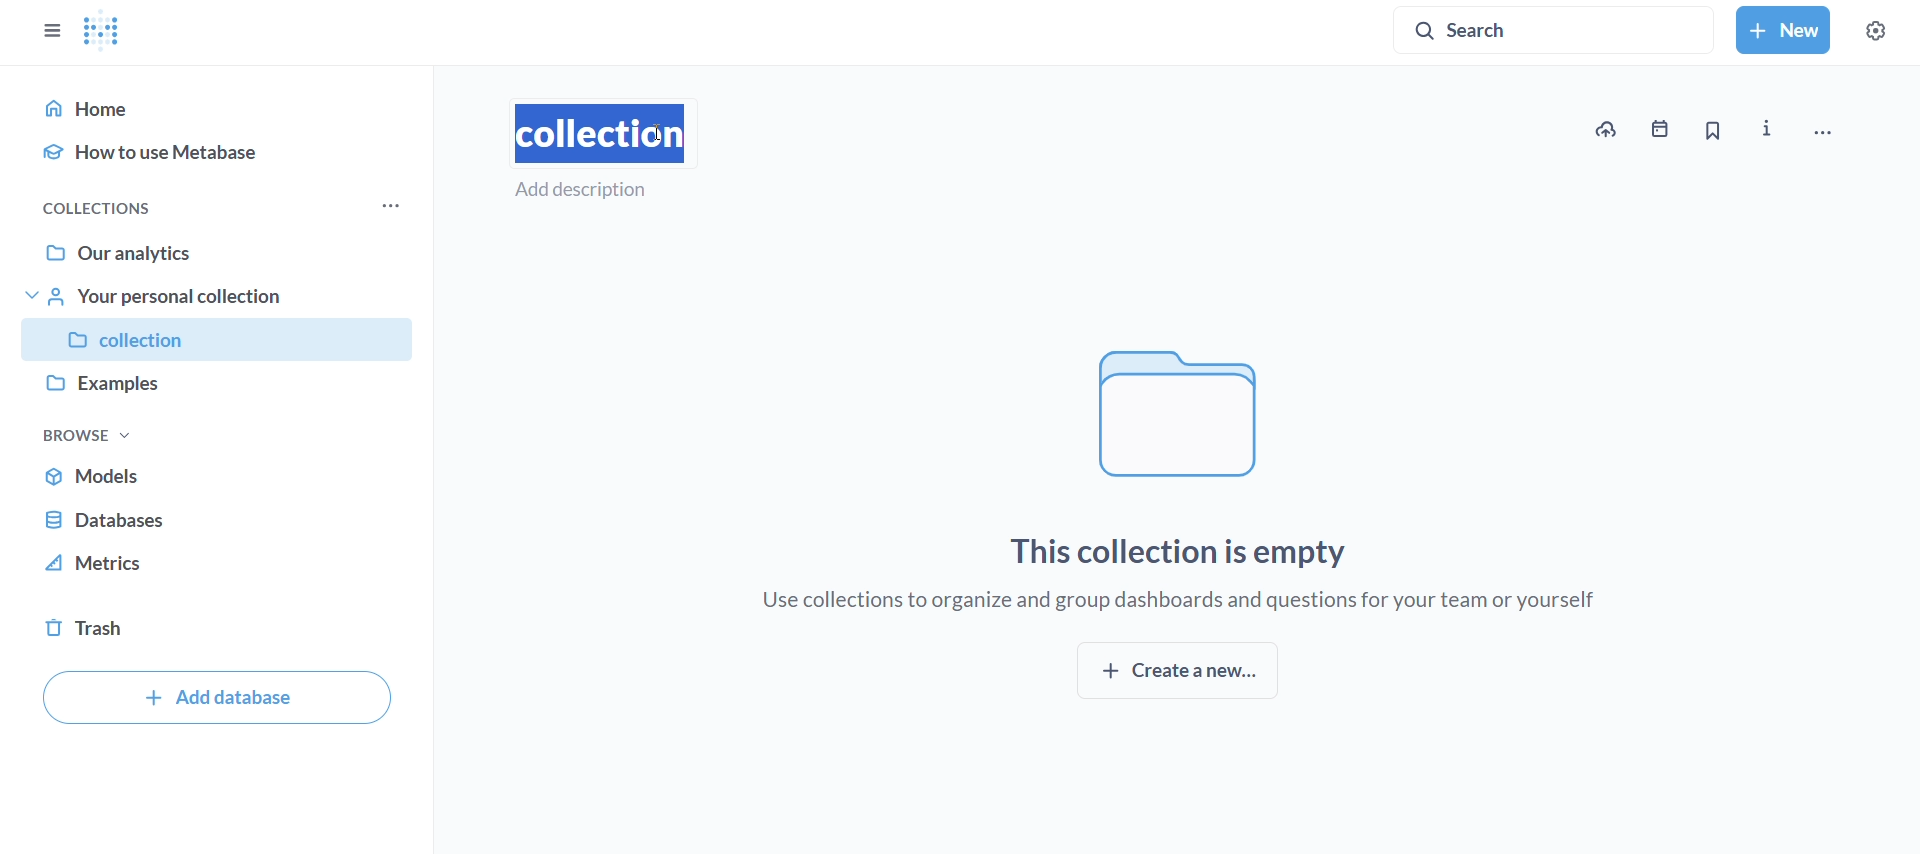 This screenshot has width=1920, height=854. What do you see at coordinates (1886, 26) in the screenshot?
I see `settings` at bounding box center [1886, 26].